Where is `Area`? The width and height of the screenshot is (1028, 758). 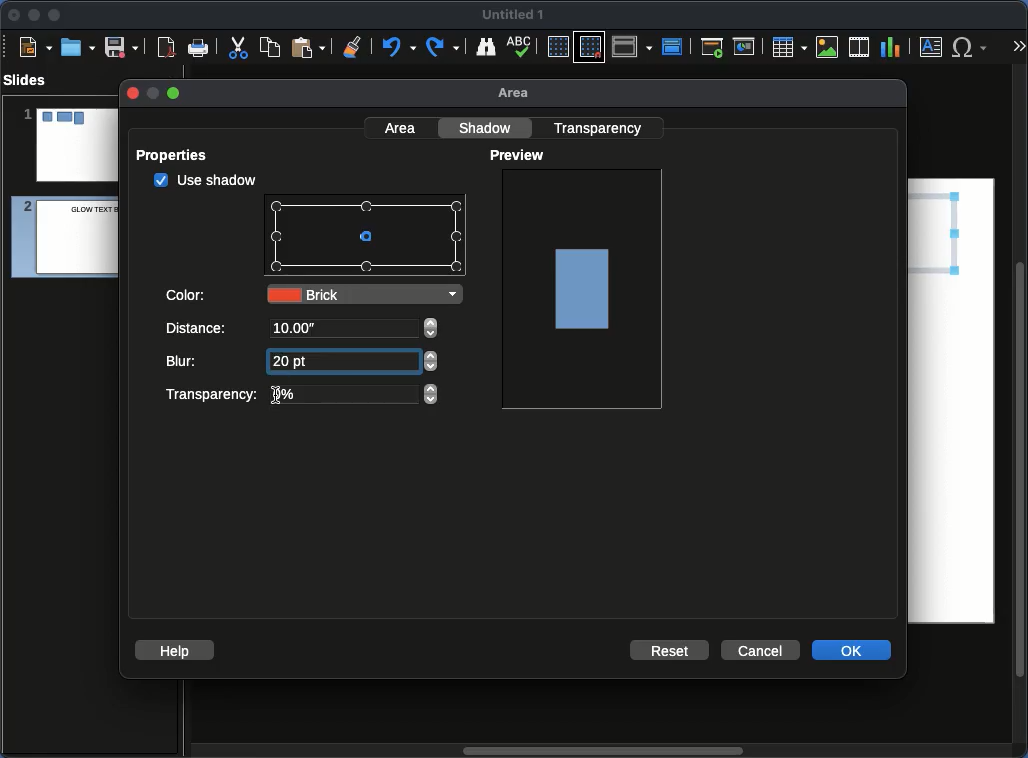 Area is located at coordinates (519, 94).